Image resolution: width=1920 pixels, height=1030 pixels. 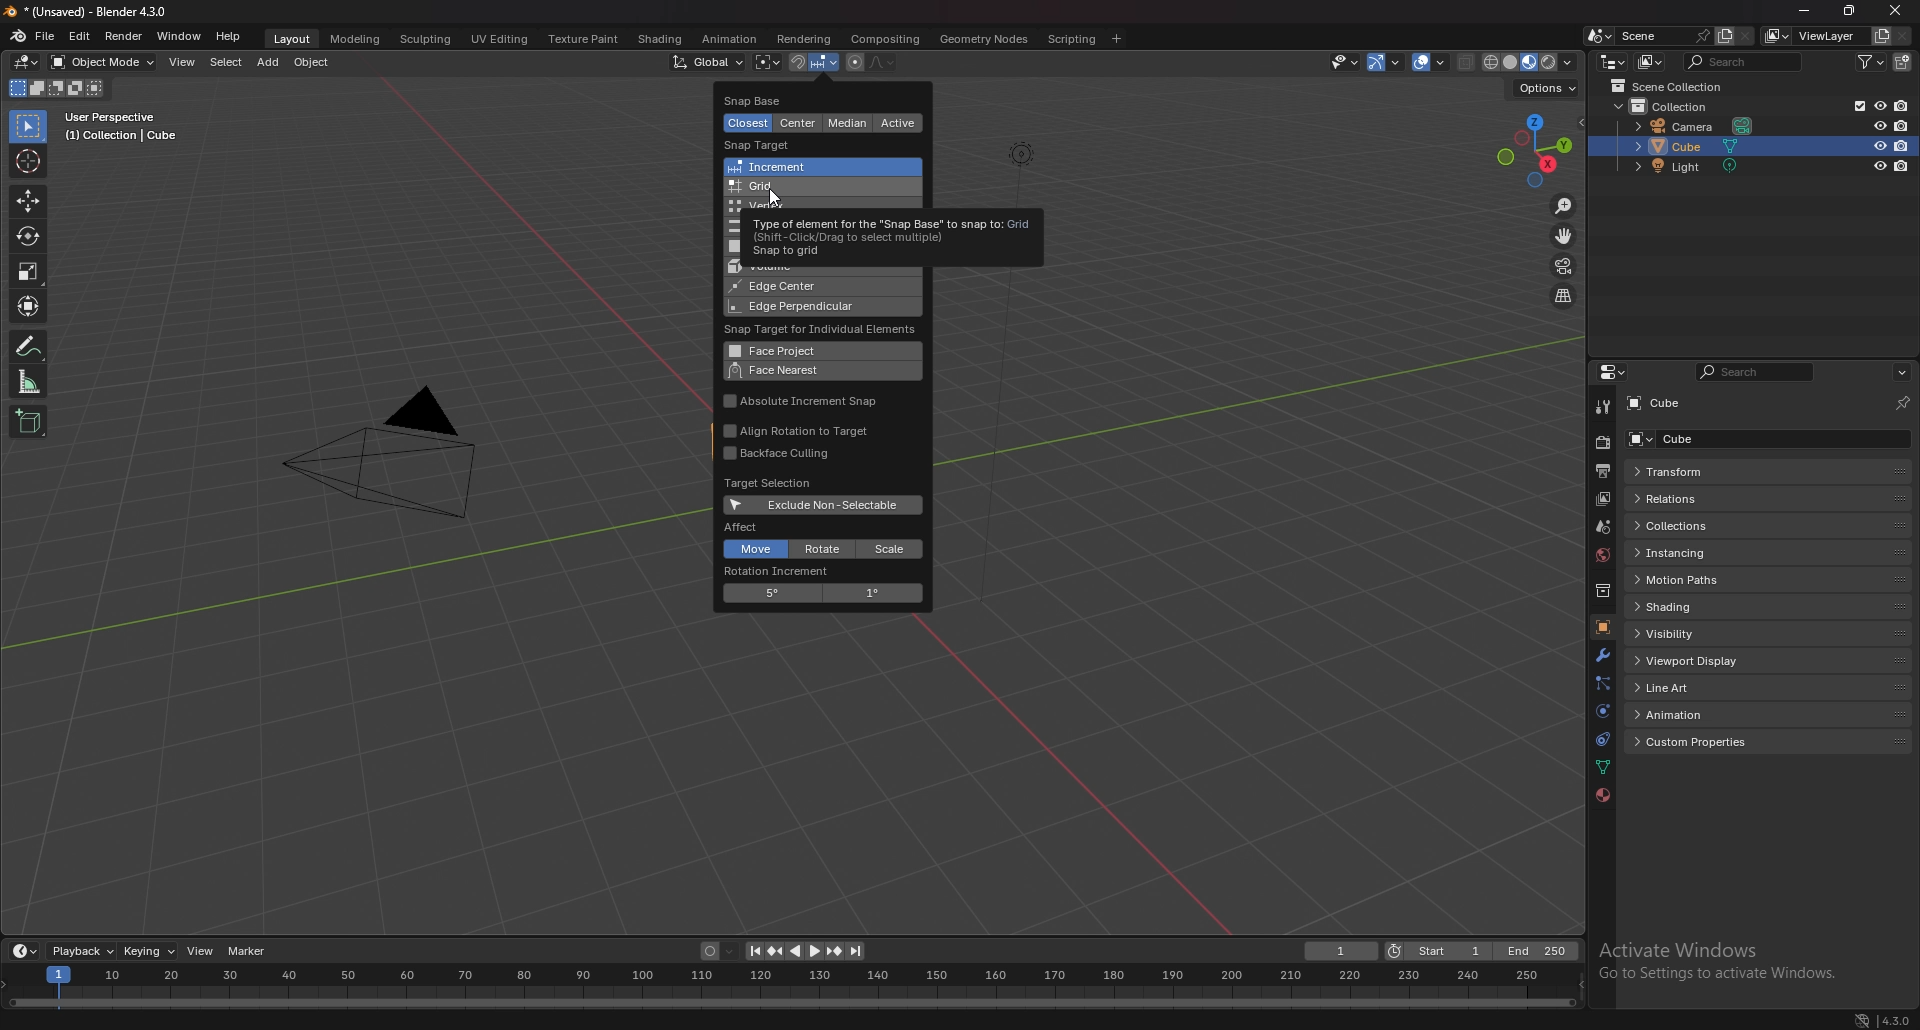 I want to click on network, so click(x=1861, y=1018).